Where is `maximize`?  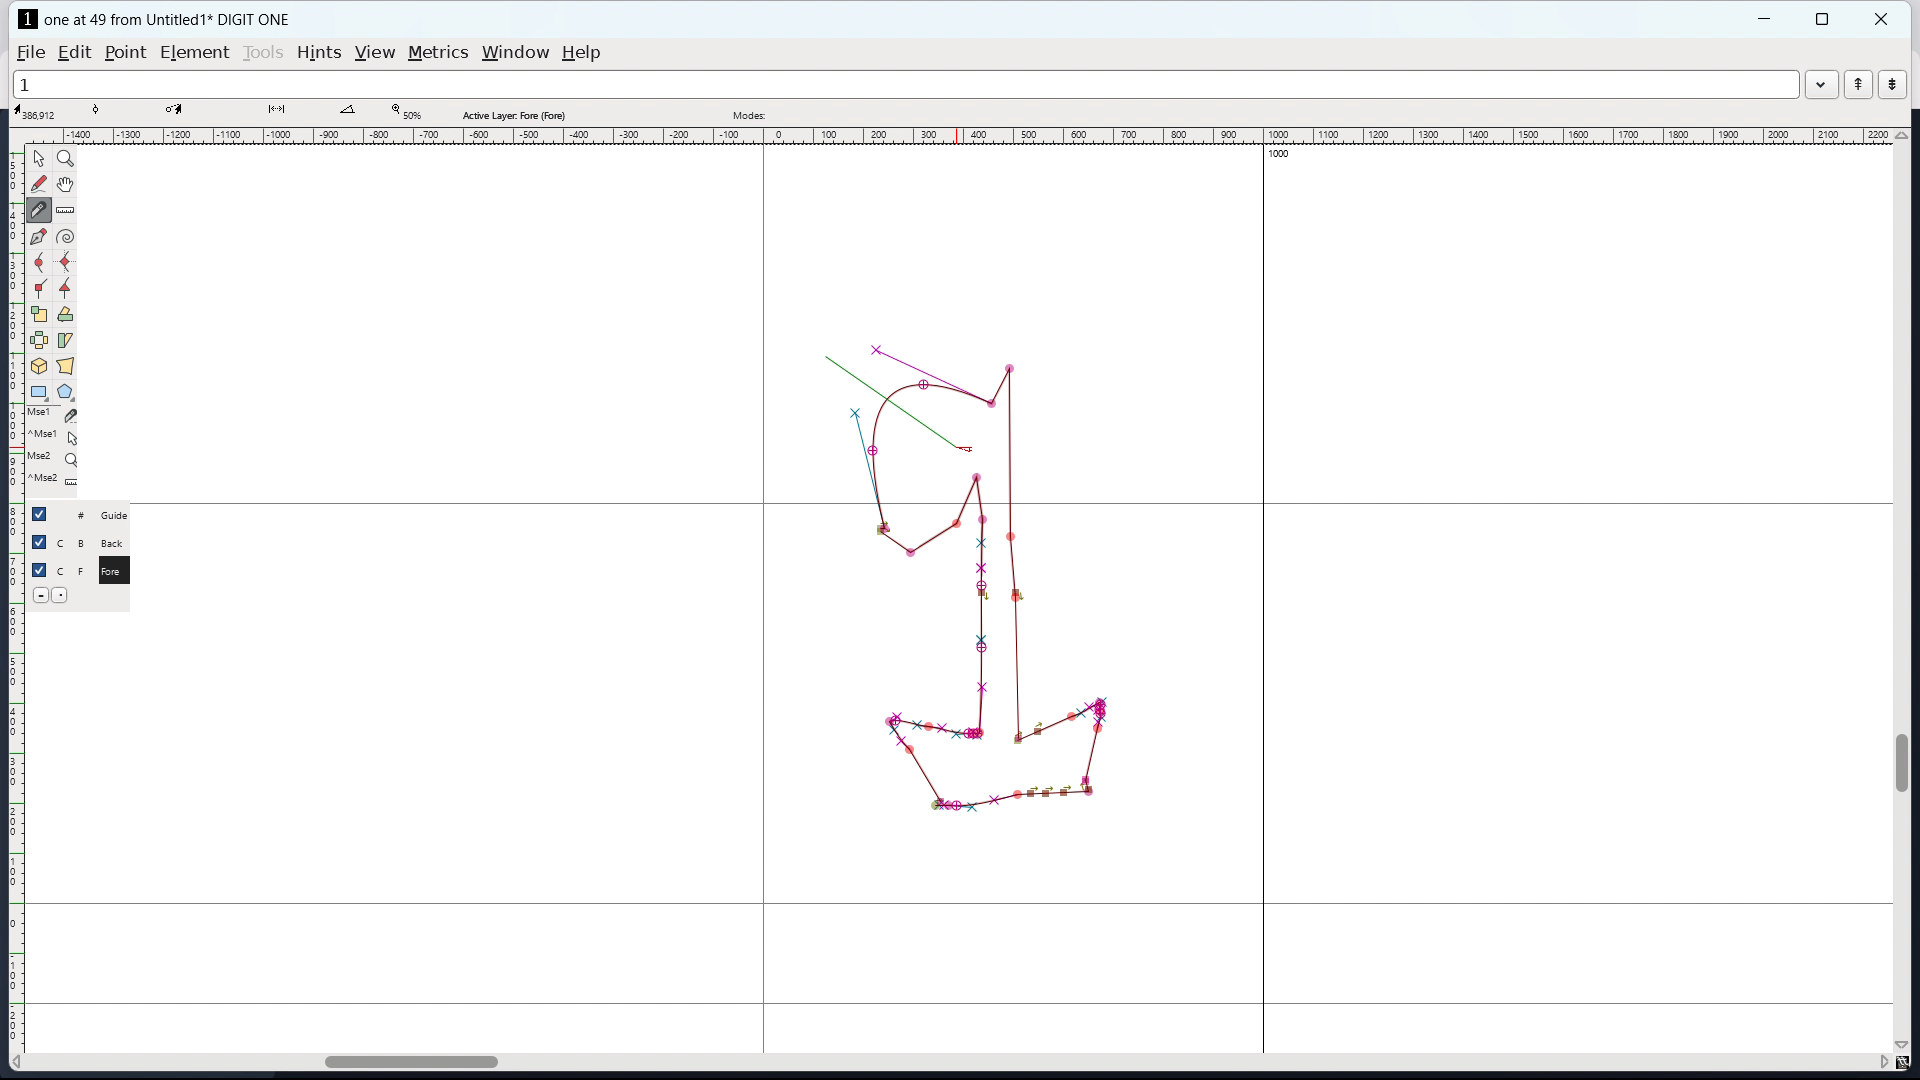 maximize is located at coordinates (1822, 19).